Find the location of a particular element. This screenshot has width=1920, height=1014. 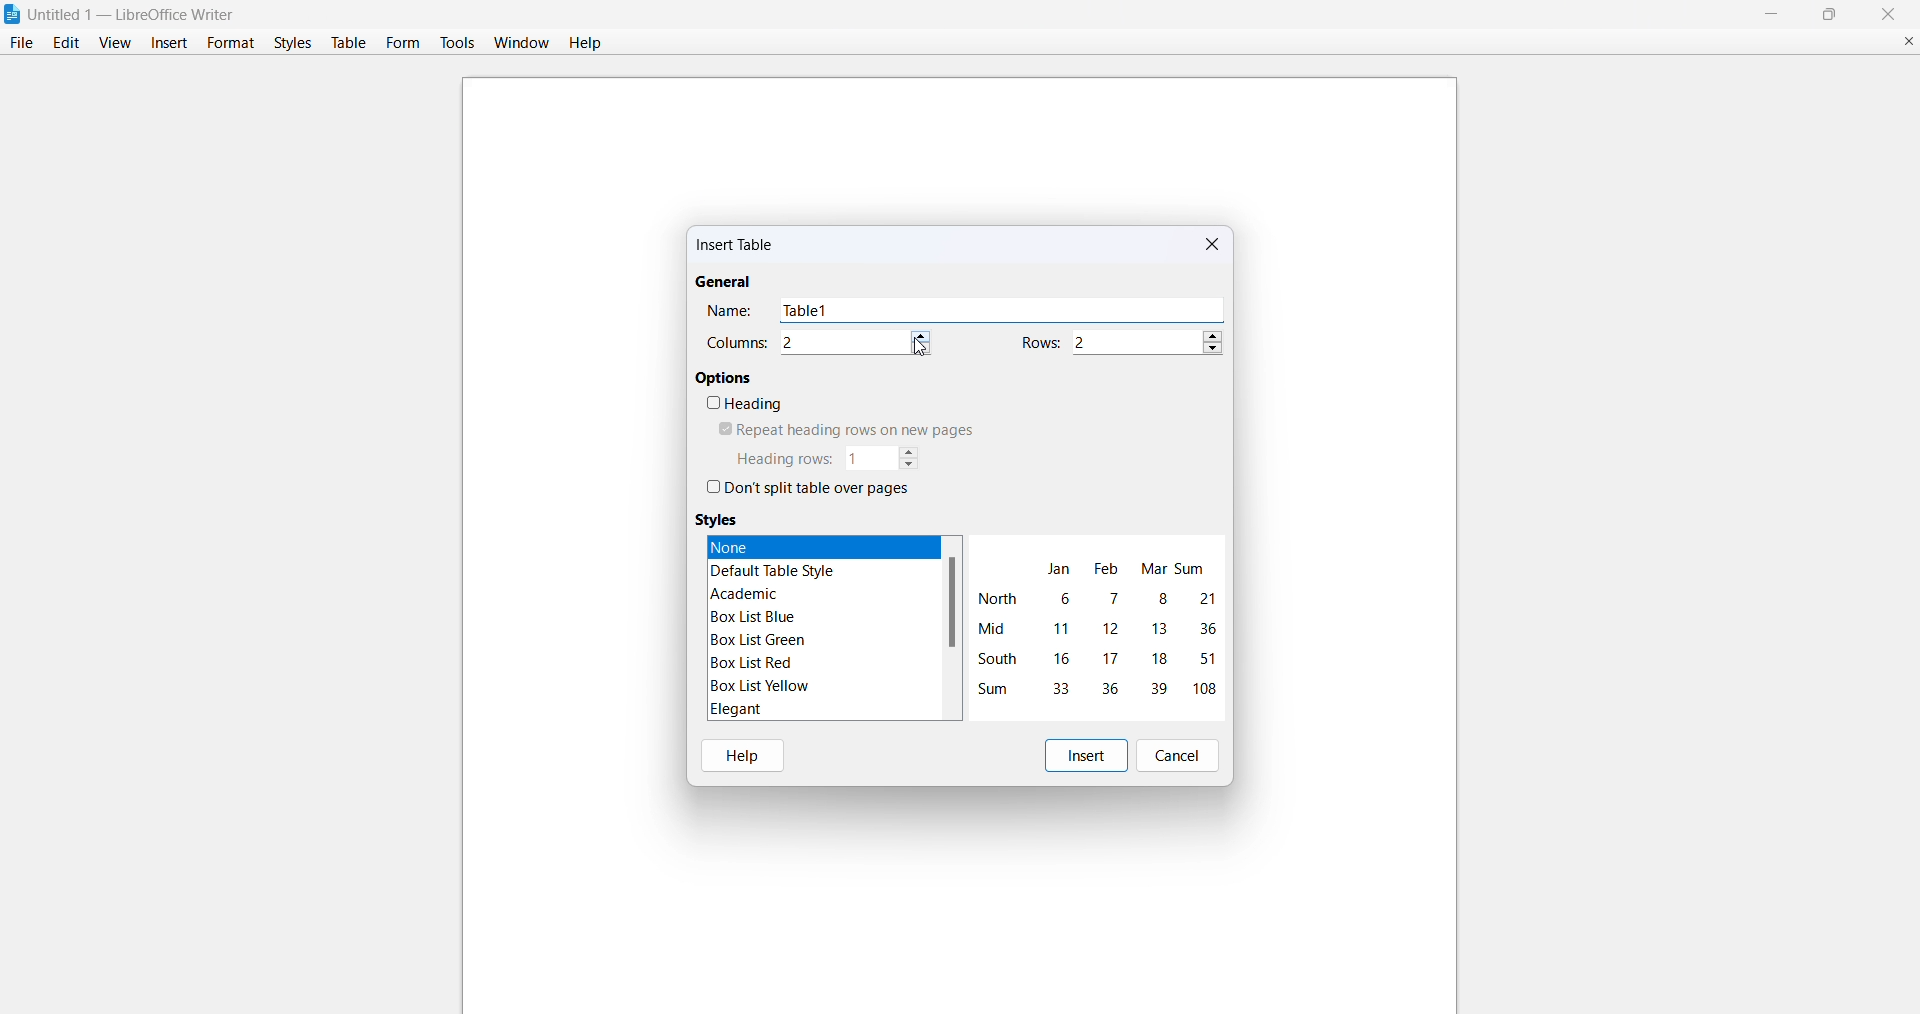

window is located at coordinates (518, 42).